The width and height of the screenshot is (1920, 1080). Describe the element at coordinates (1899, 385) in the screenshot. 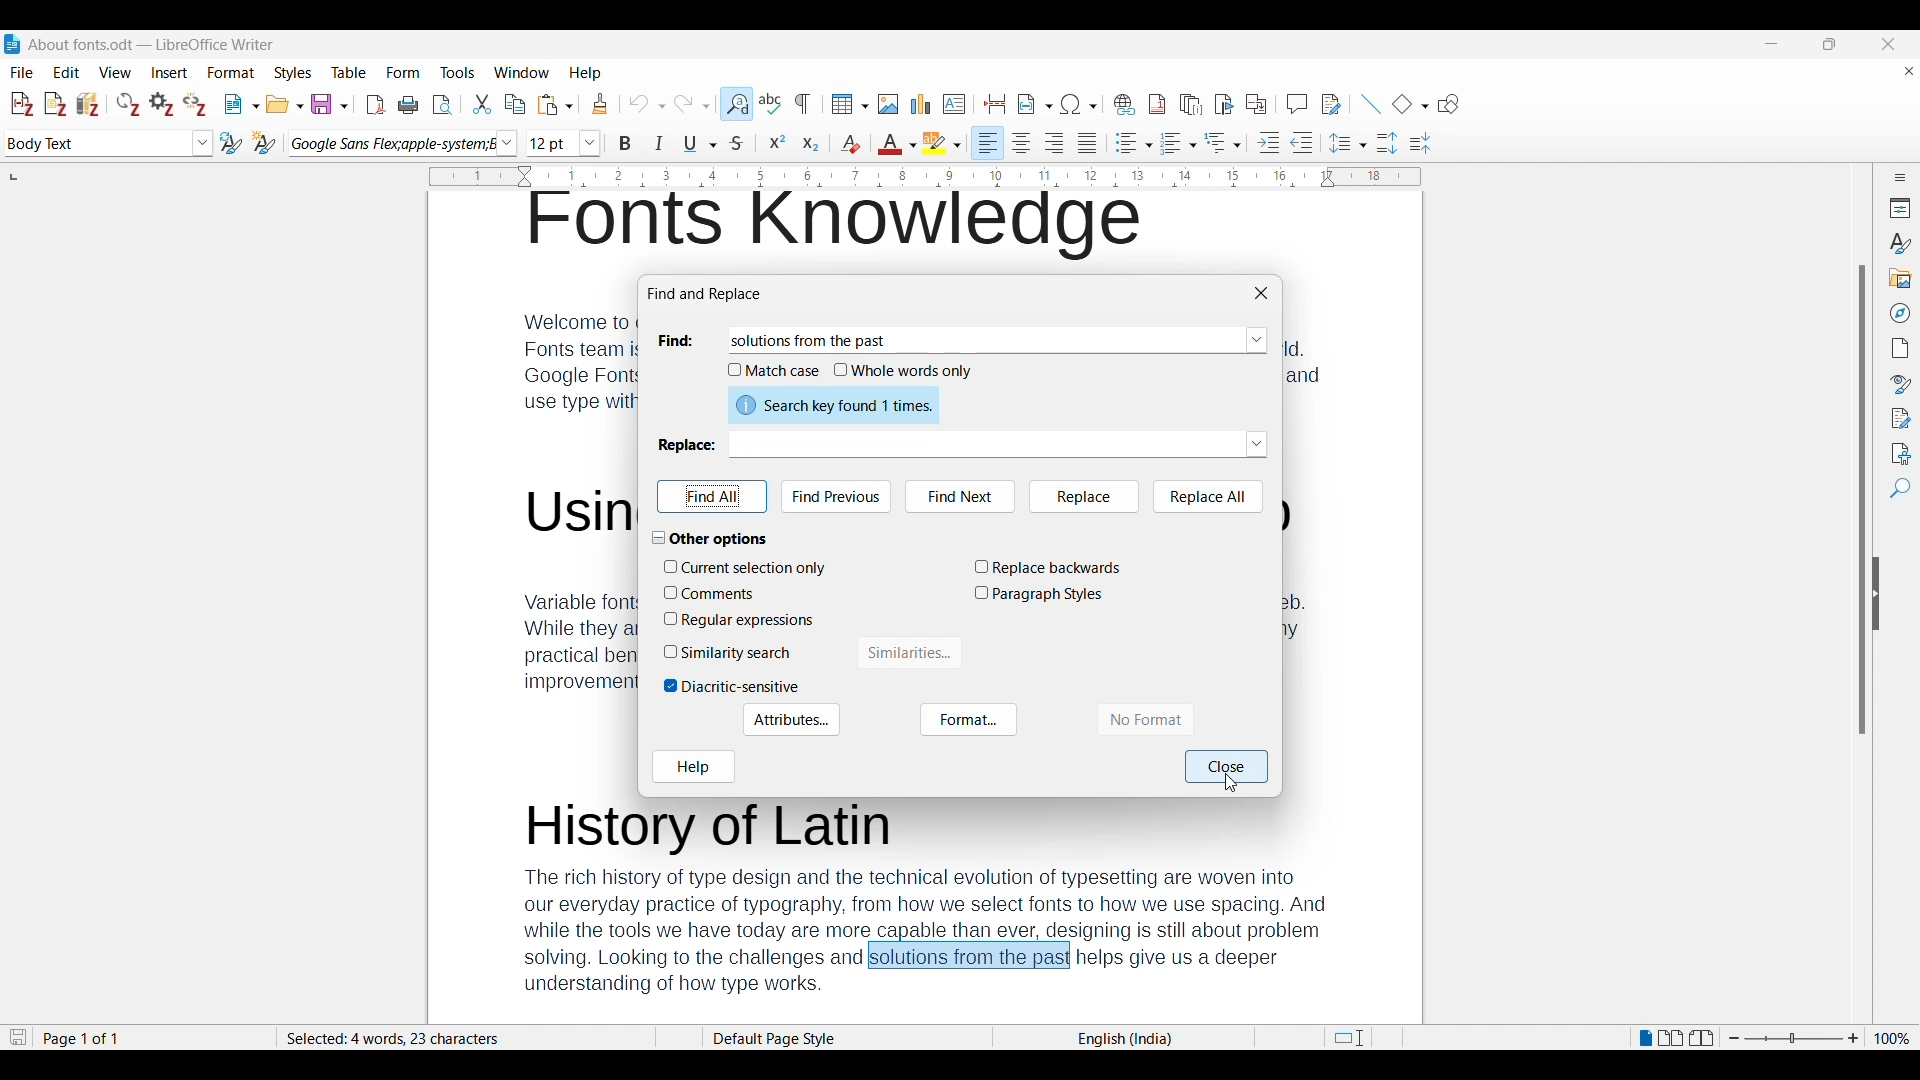

I see `Style inspector` at that location.